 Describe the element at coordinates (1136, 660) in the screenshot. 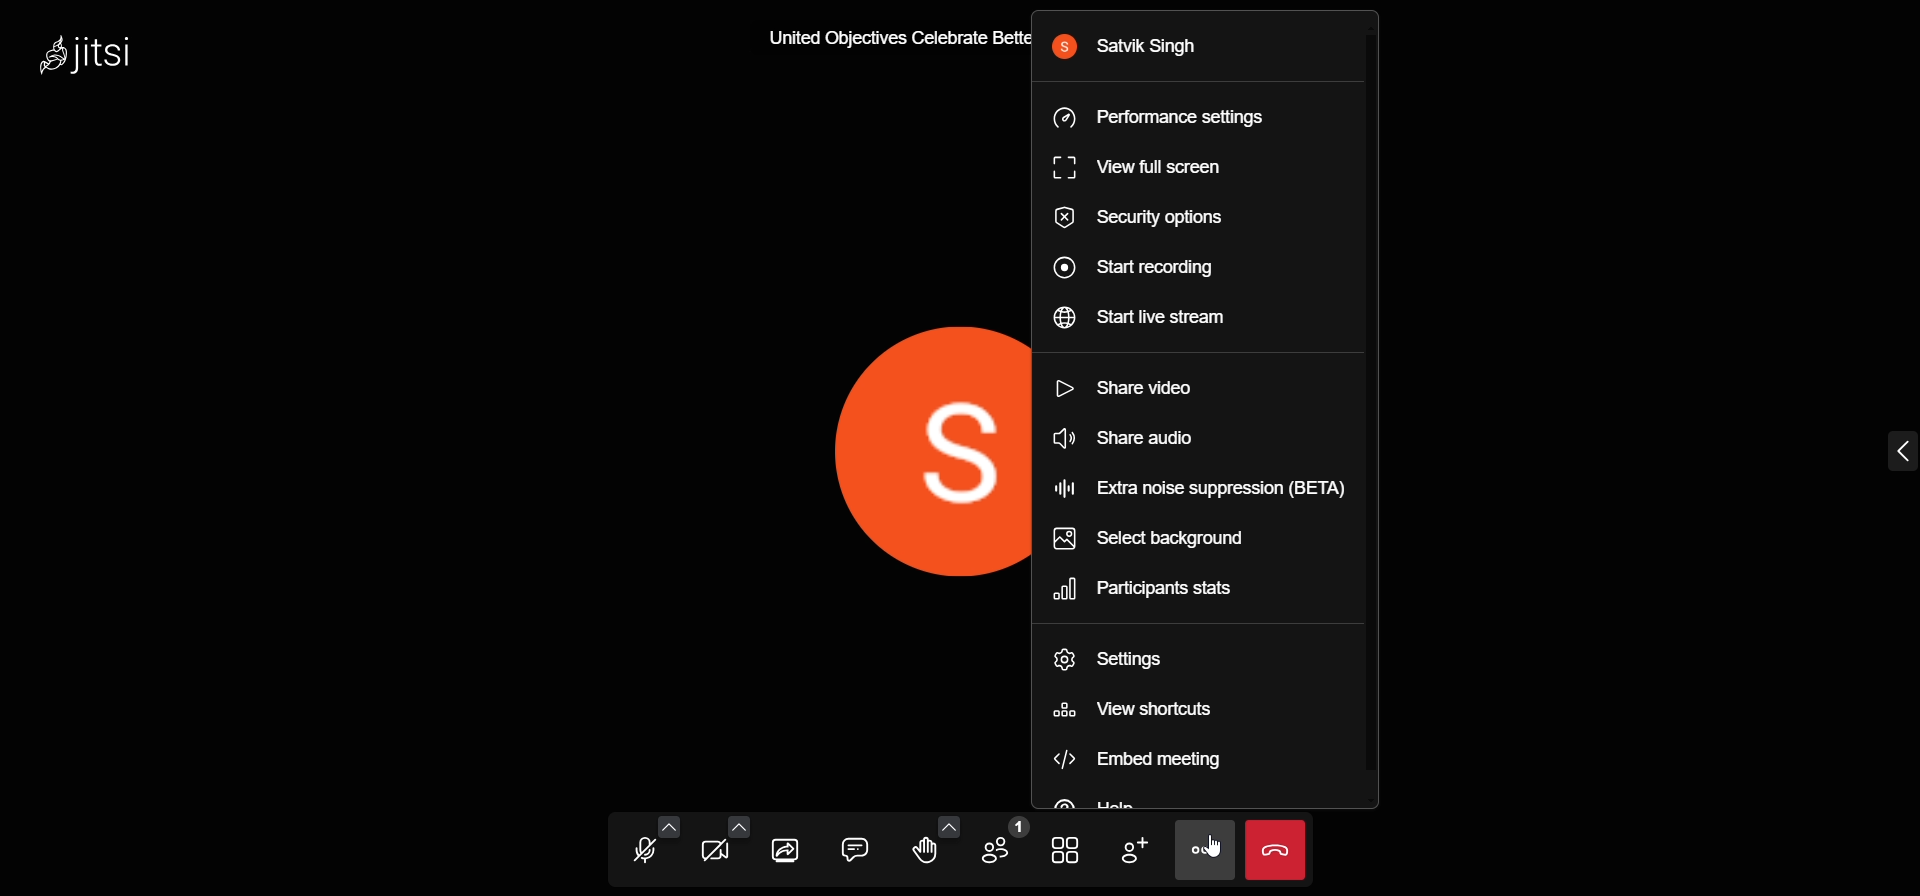

I see `setting` at that location.